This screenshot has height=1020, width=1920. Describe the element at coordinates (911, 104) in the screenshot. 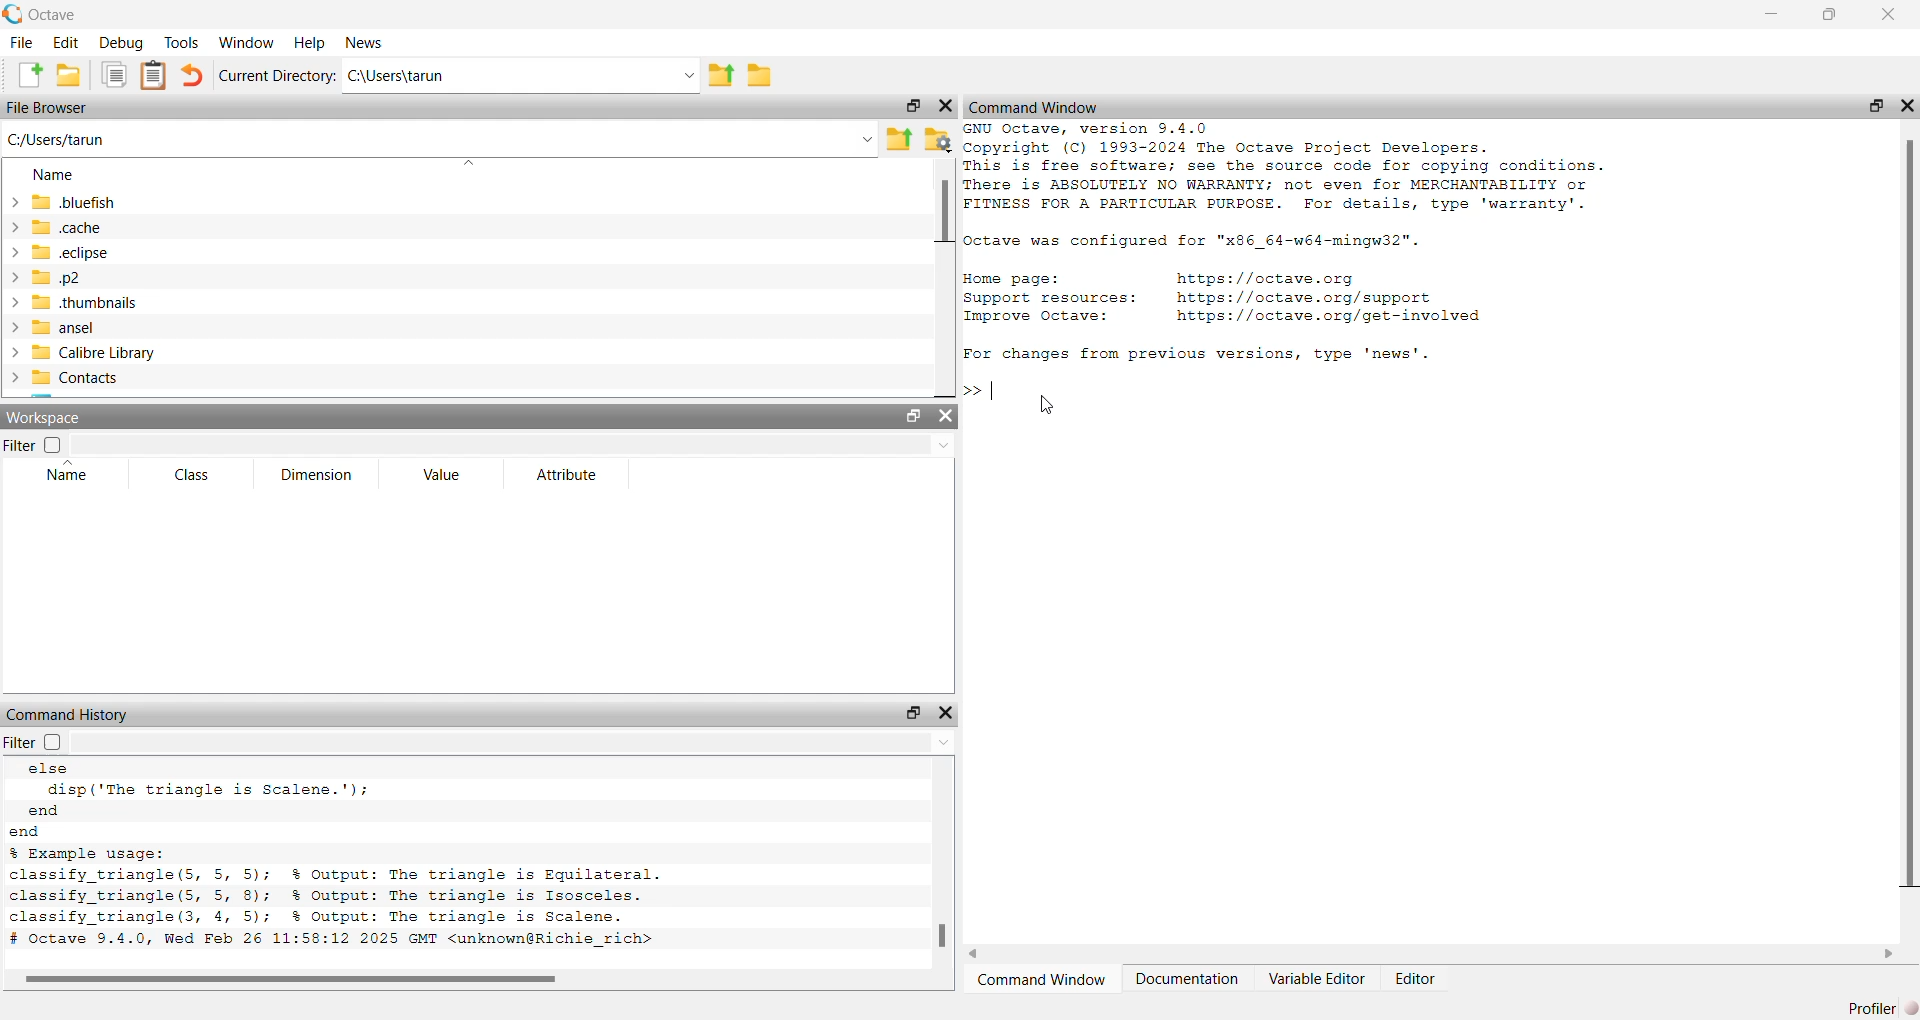

I see `unlock widget` at that location.